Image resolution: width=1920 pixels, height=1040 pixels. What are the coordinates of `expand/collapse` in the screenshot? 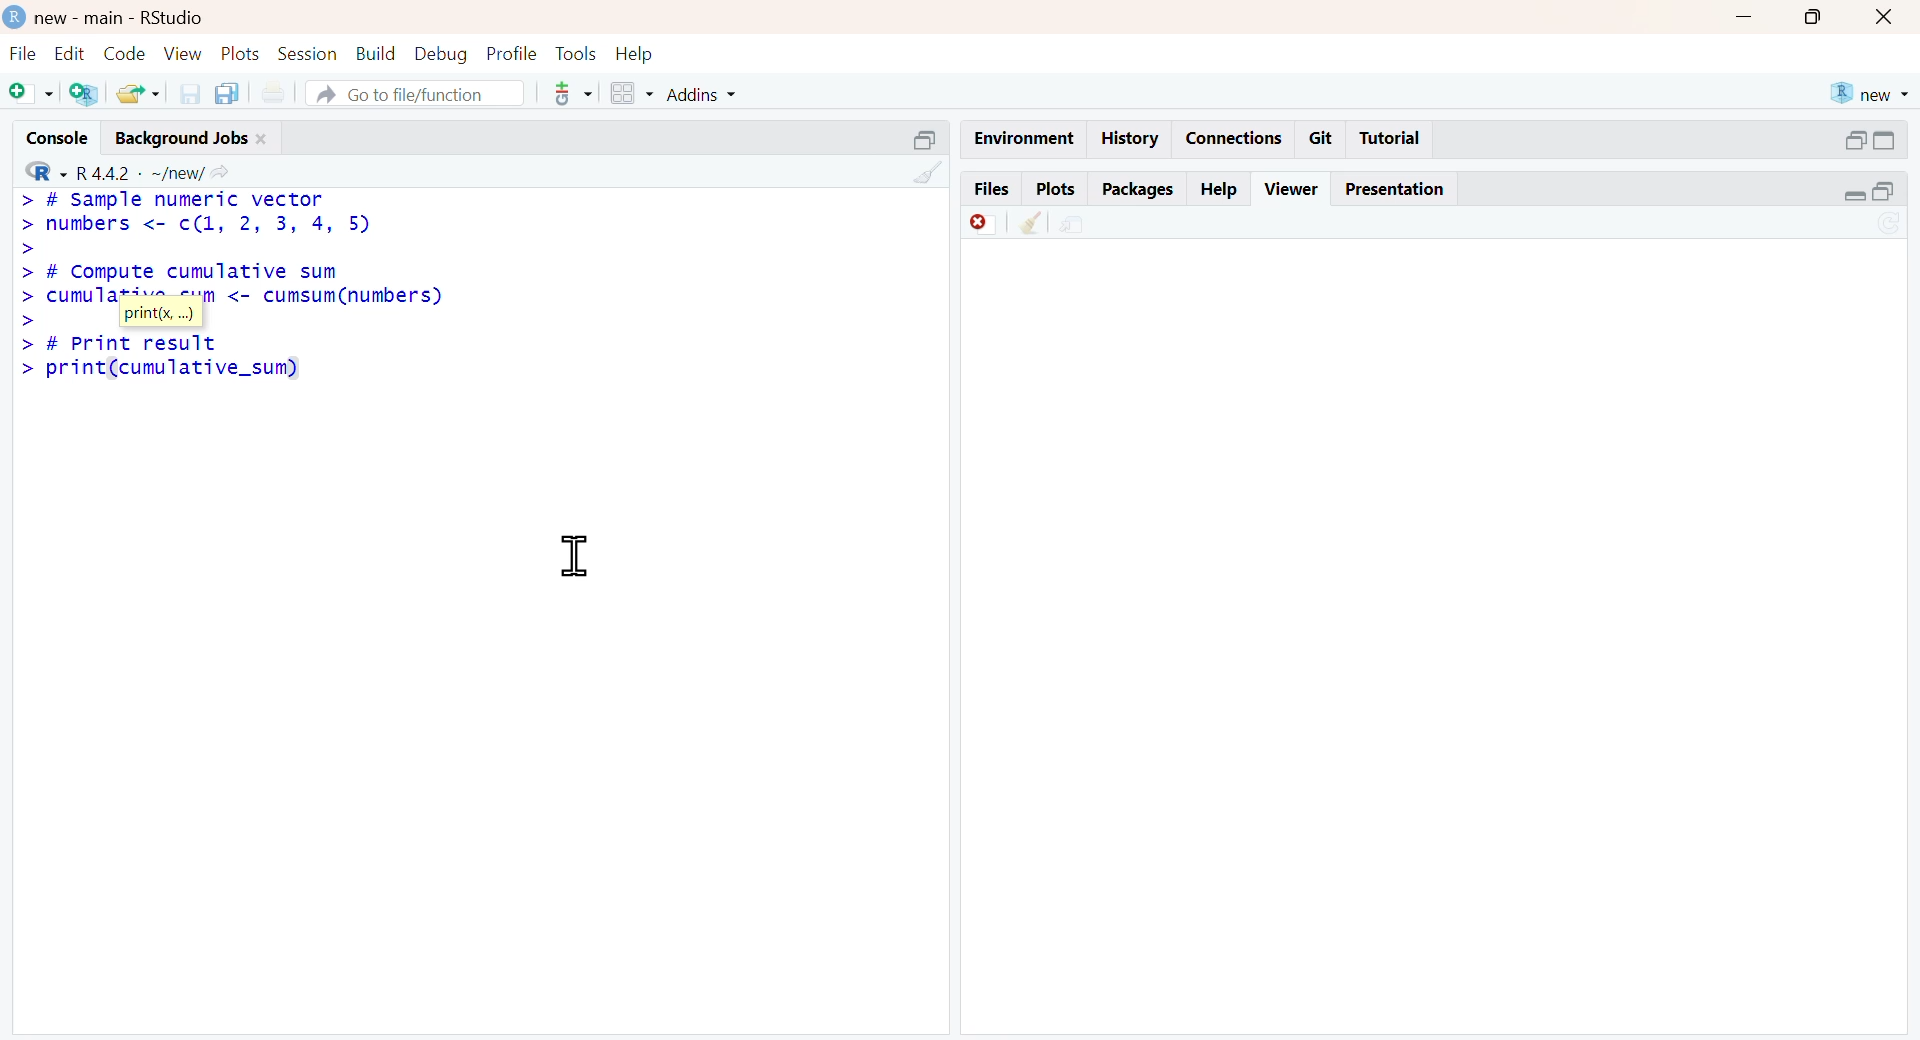 It's located at (1853, 195).